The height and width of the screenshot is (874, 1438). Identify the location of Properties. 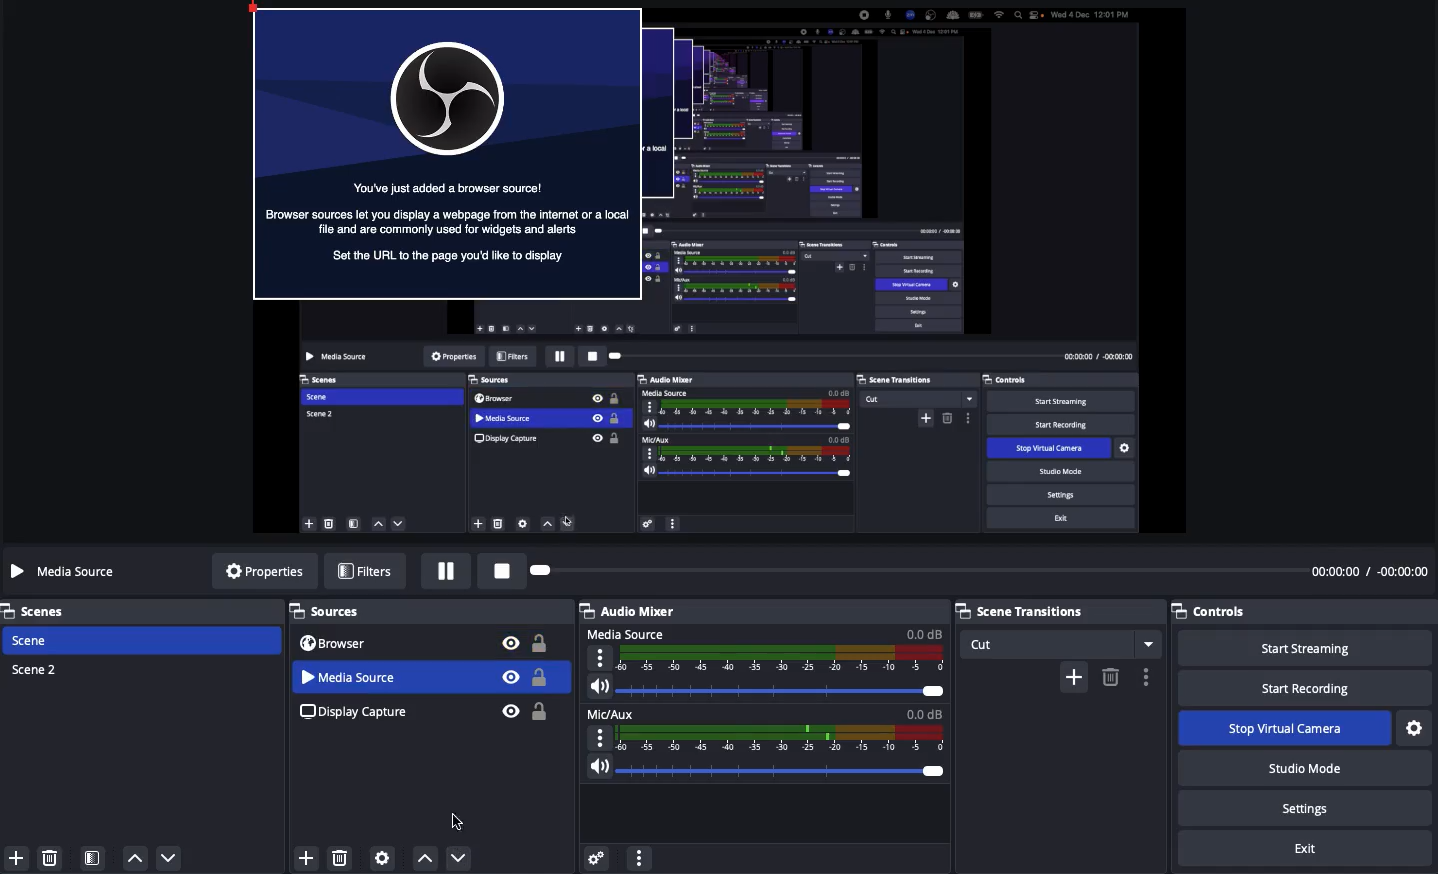
(263, 569).